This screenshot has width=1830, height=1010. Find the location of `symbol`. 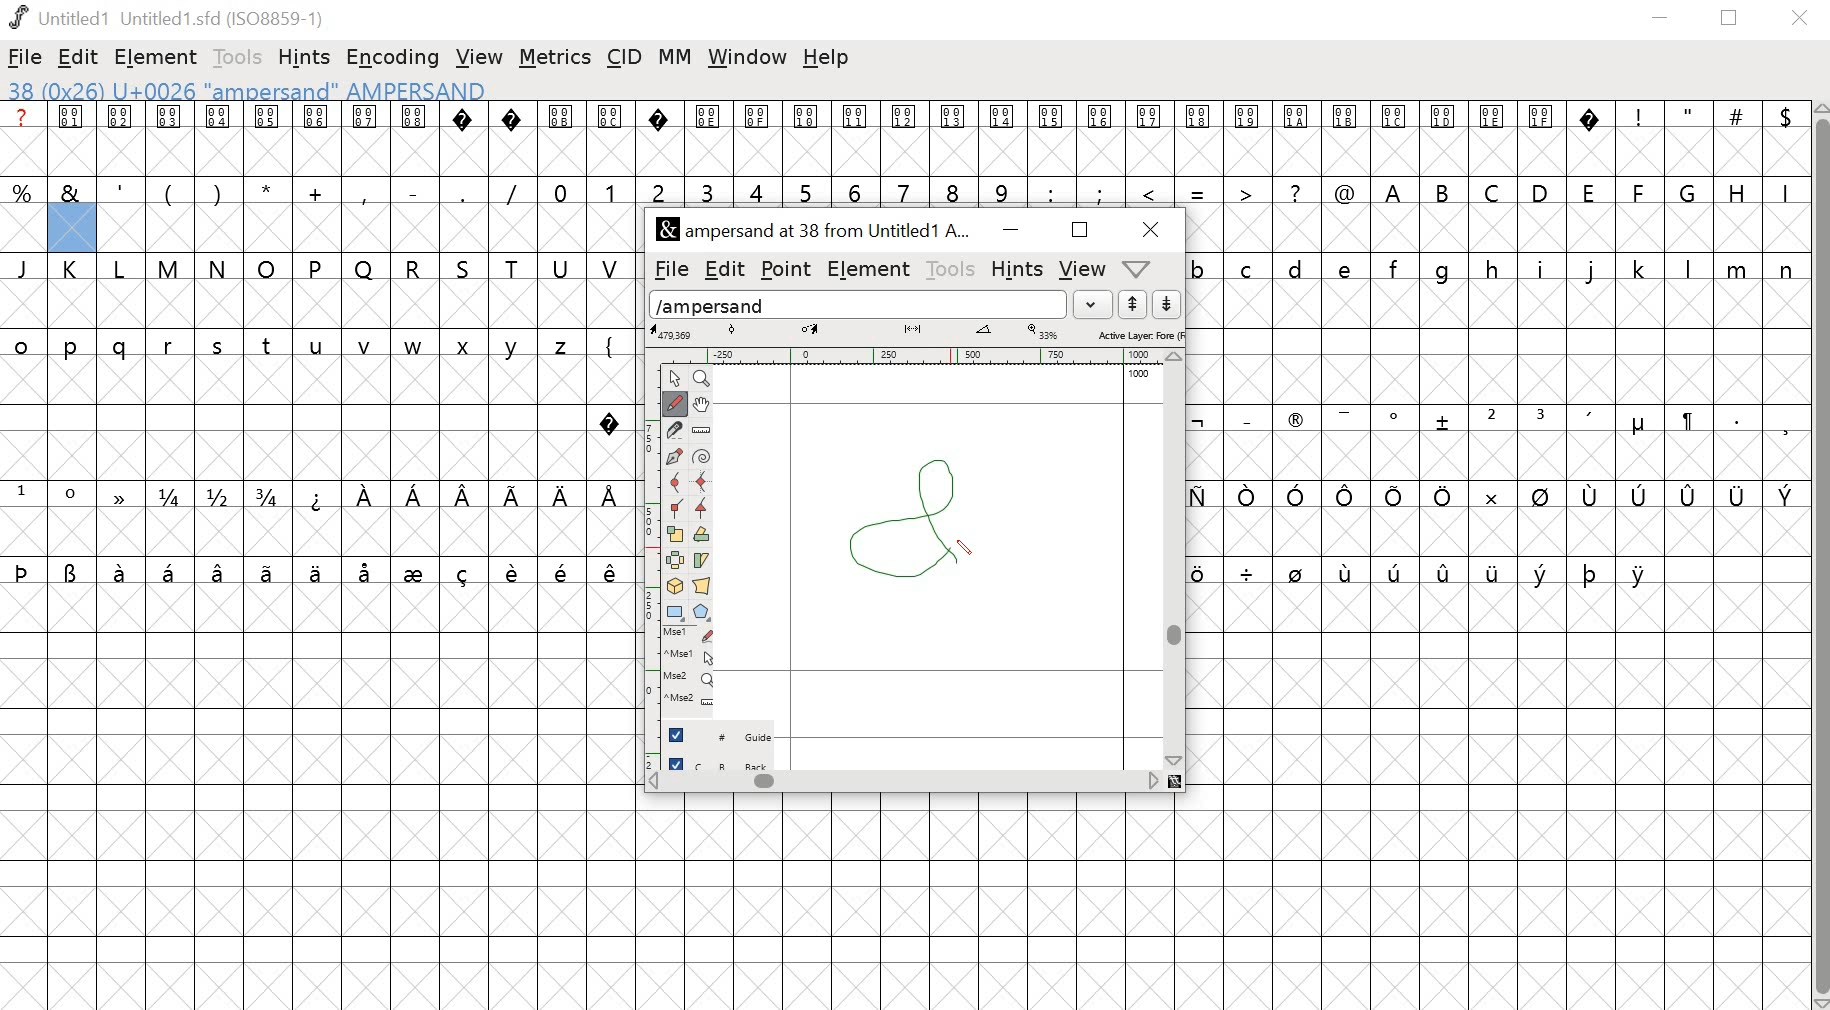

symbol is located at coordinates (1446, 568).